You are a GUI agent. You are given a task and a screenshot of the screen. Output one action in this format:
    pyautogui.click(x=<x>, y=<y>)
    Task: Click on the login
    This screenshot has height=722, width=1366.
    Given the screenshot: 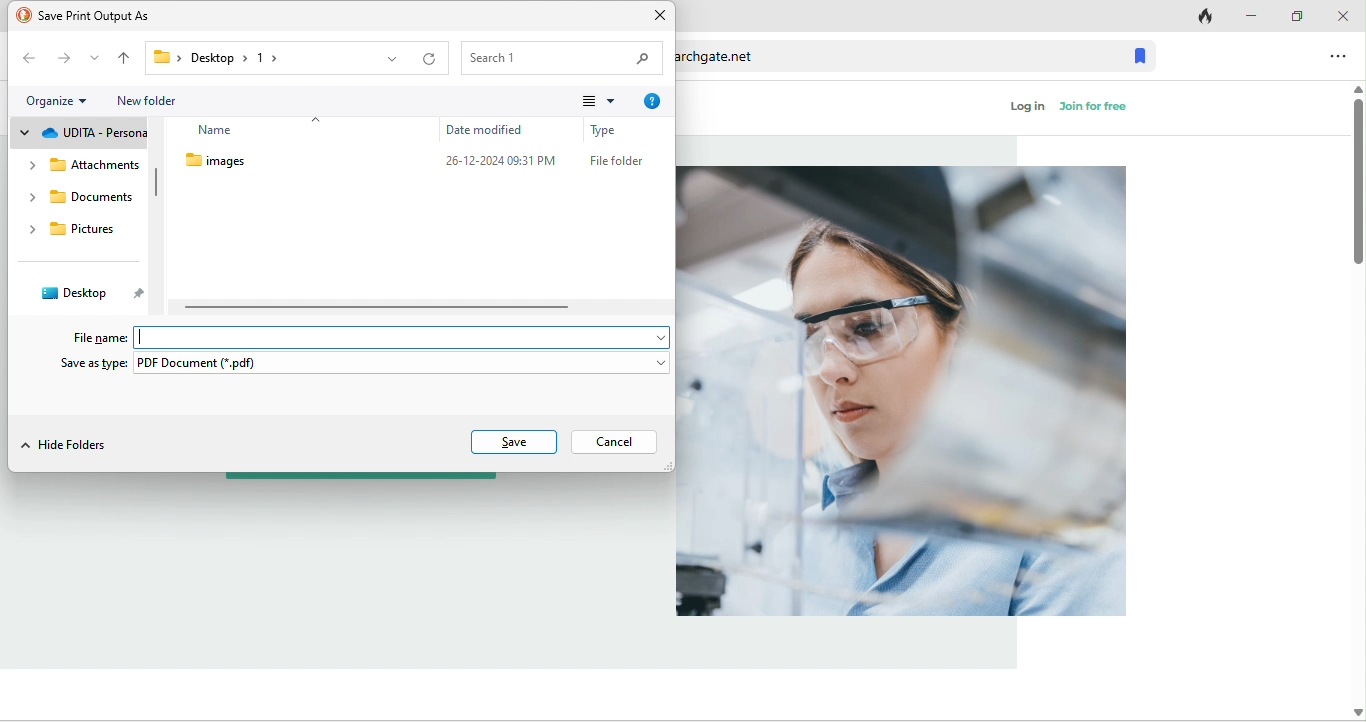 What is the action you would take?
    pyautogui.click(x=1026, y=109)
    